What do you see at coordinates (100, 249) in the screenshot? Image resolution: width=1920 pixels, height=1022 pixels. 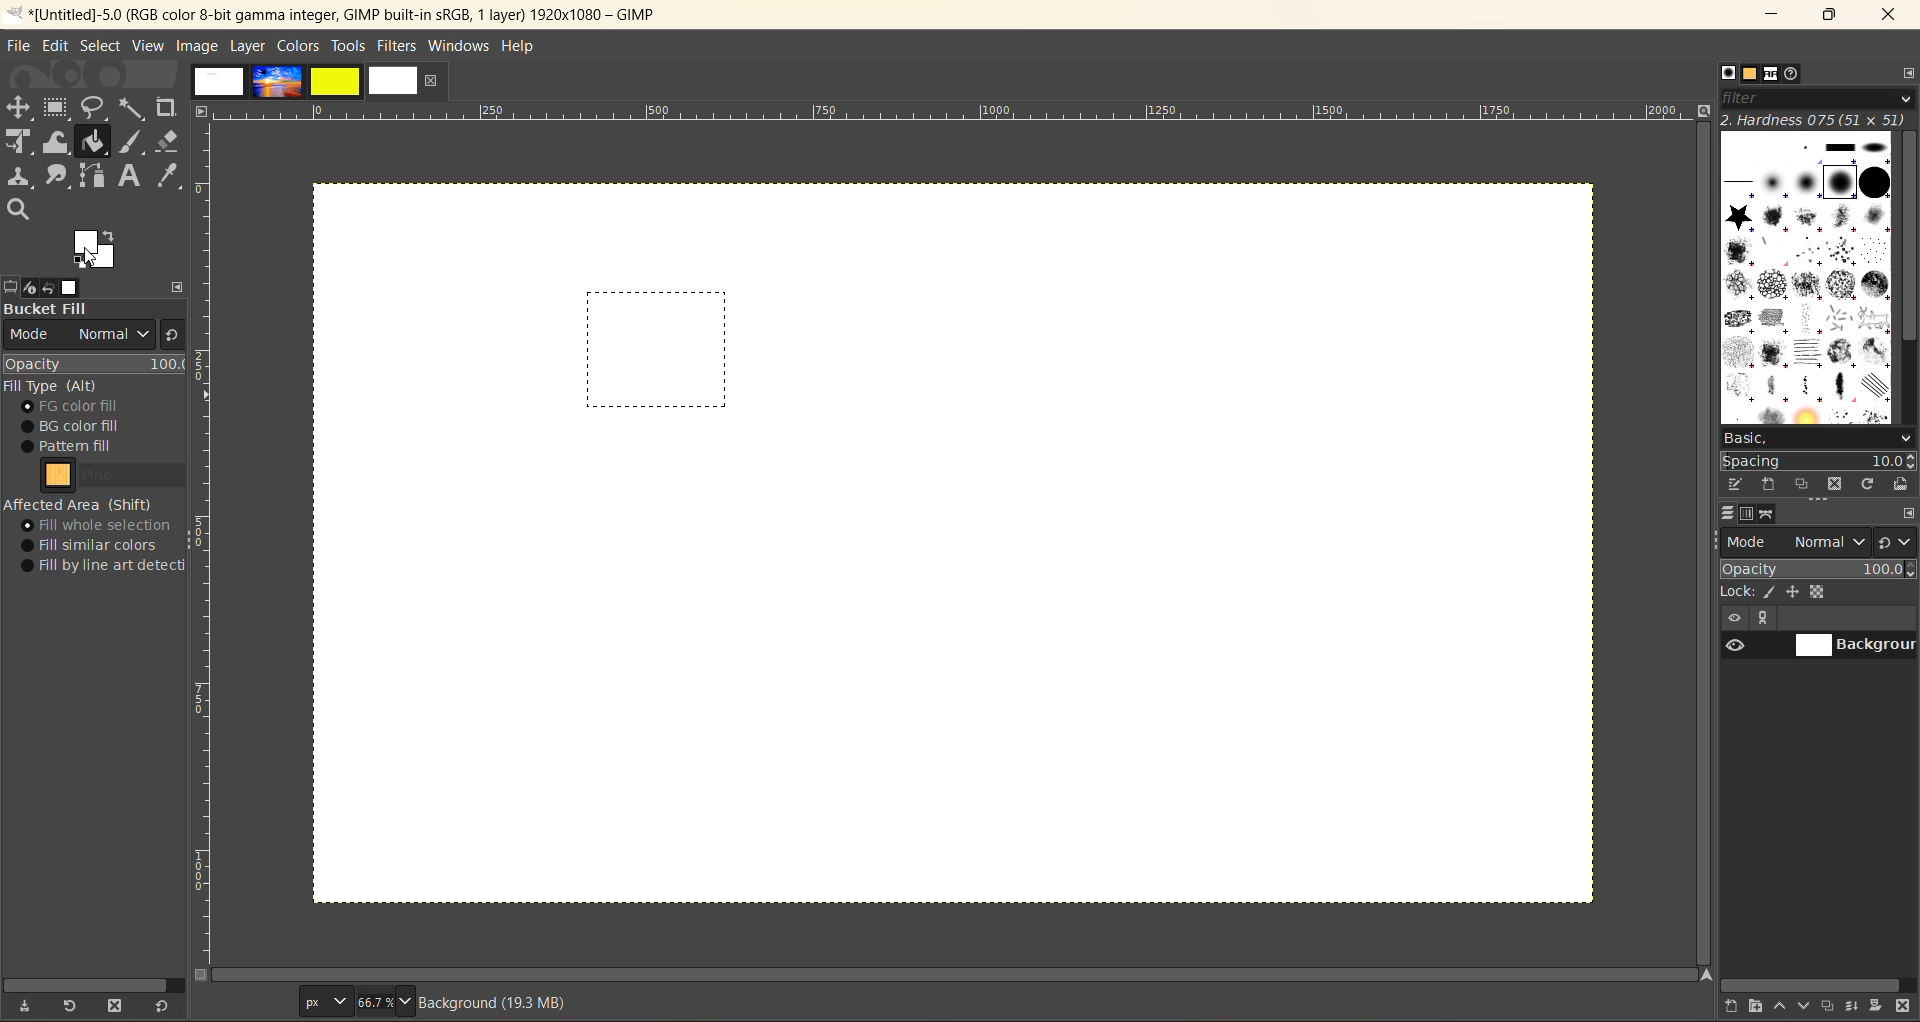 I see `active foreground/background color` at bounding box center [100, 249].